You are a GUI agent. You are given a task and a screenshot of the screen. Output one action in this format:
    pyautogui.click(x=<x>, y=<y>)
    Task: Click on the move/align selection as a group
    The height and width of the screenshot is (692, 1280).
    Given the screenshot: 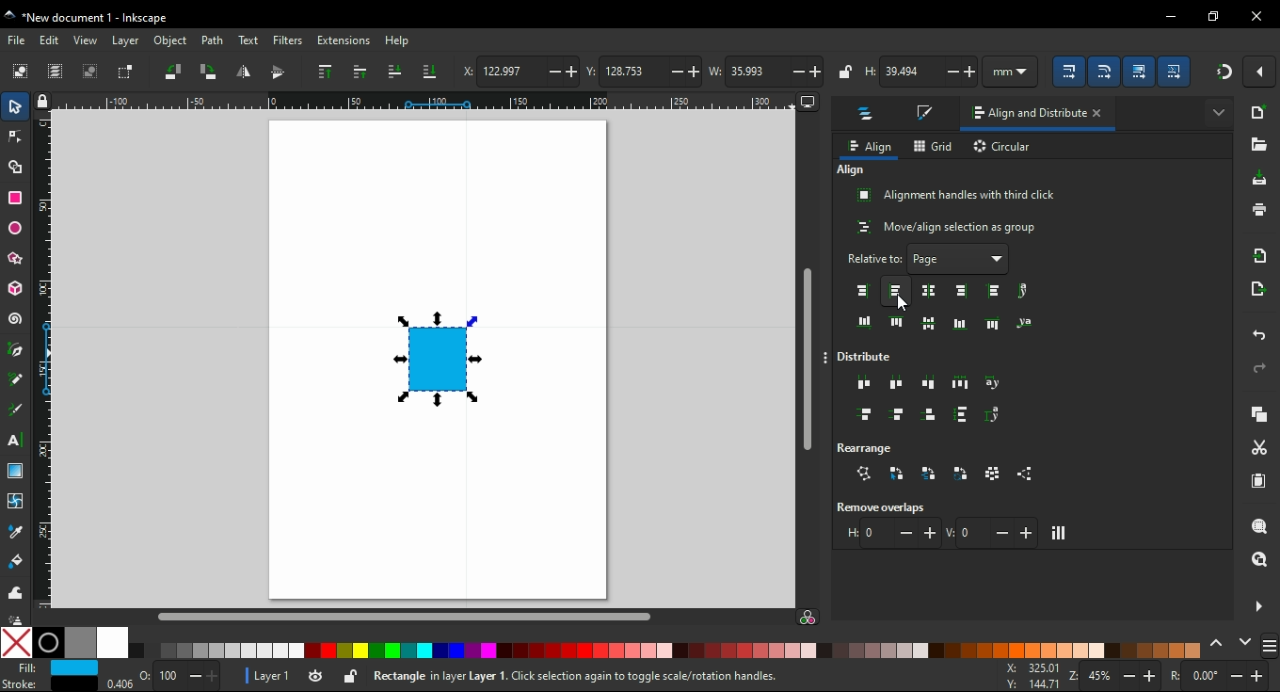 What is the action you would take?
    pyautogui.click(x=944, y=226)
    